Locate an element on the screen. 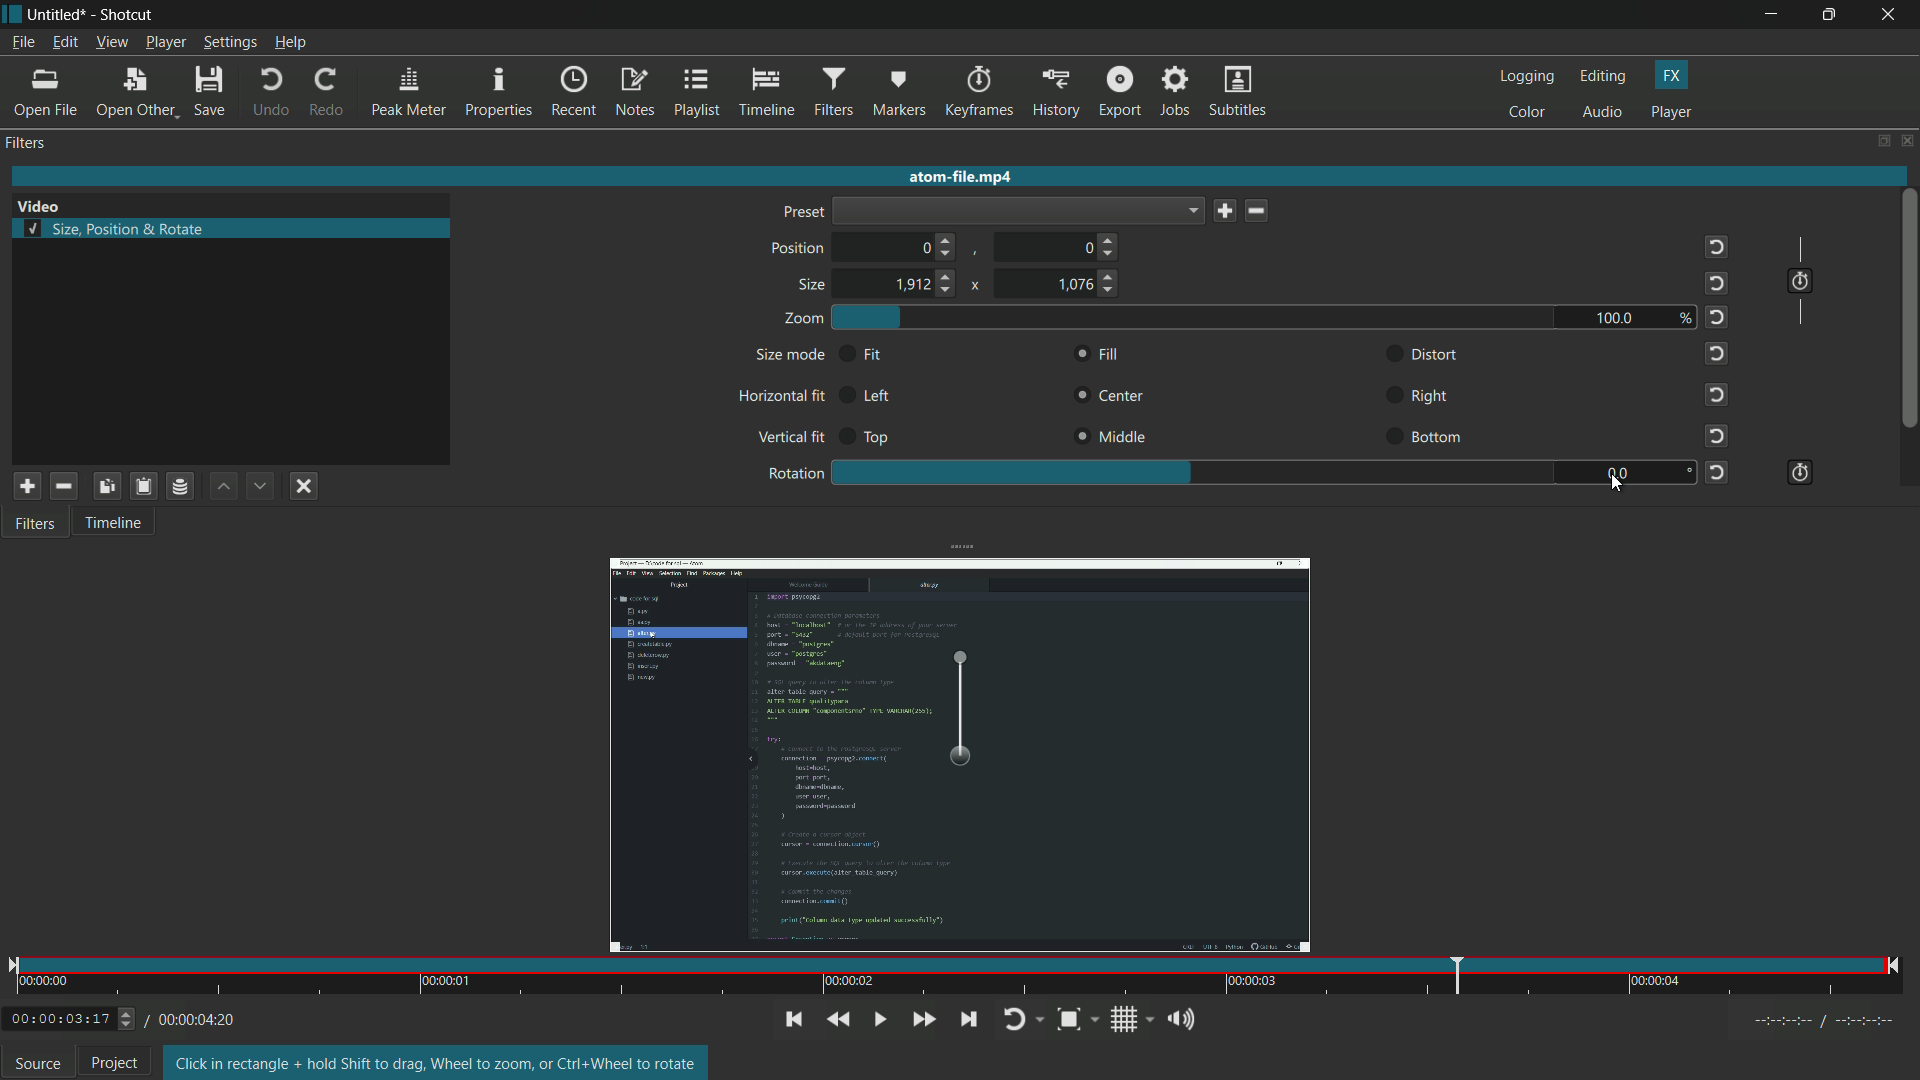 The width and height of the screenshot is (1920, 1080). middle is located at coordinates (1115, 435).